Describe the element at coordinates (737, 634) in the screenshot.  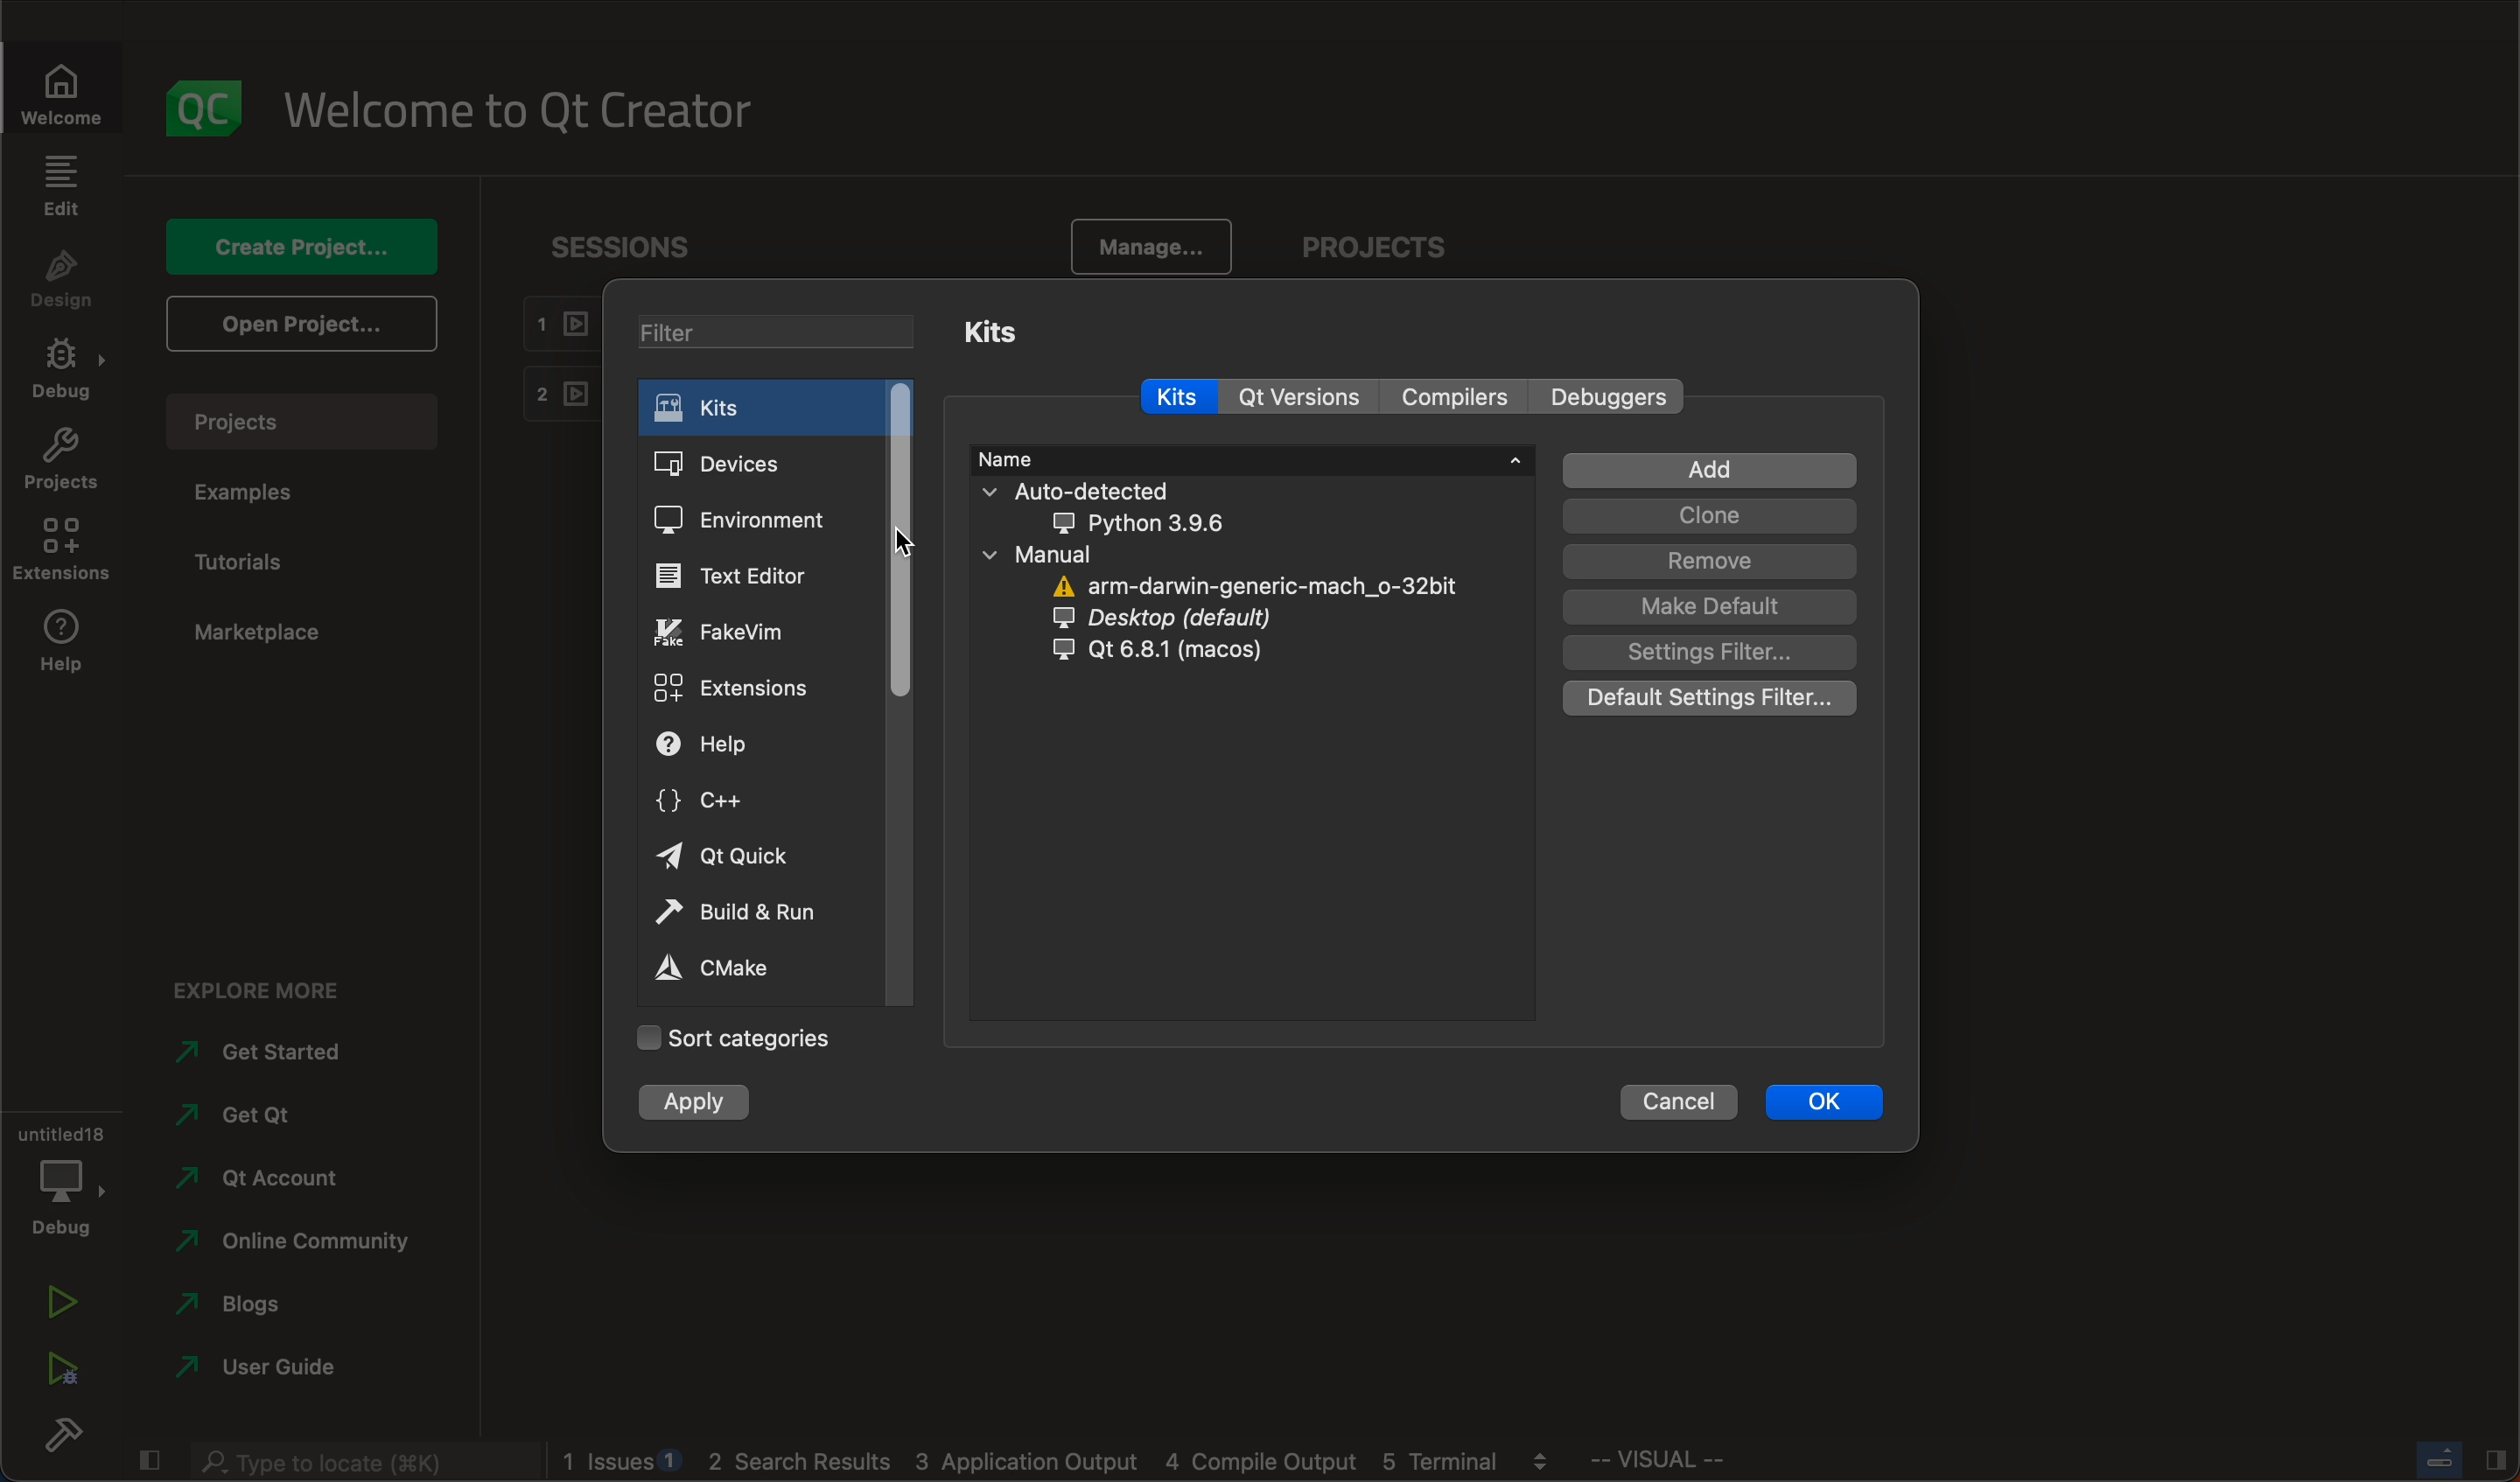
I see `fakeVim` at that location.